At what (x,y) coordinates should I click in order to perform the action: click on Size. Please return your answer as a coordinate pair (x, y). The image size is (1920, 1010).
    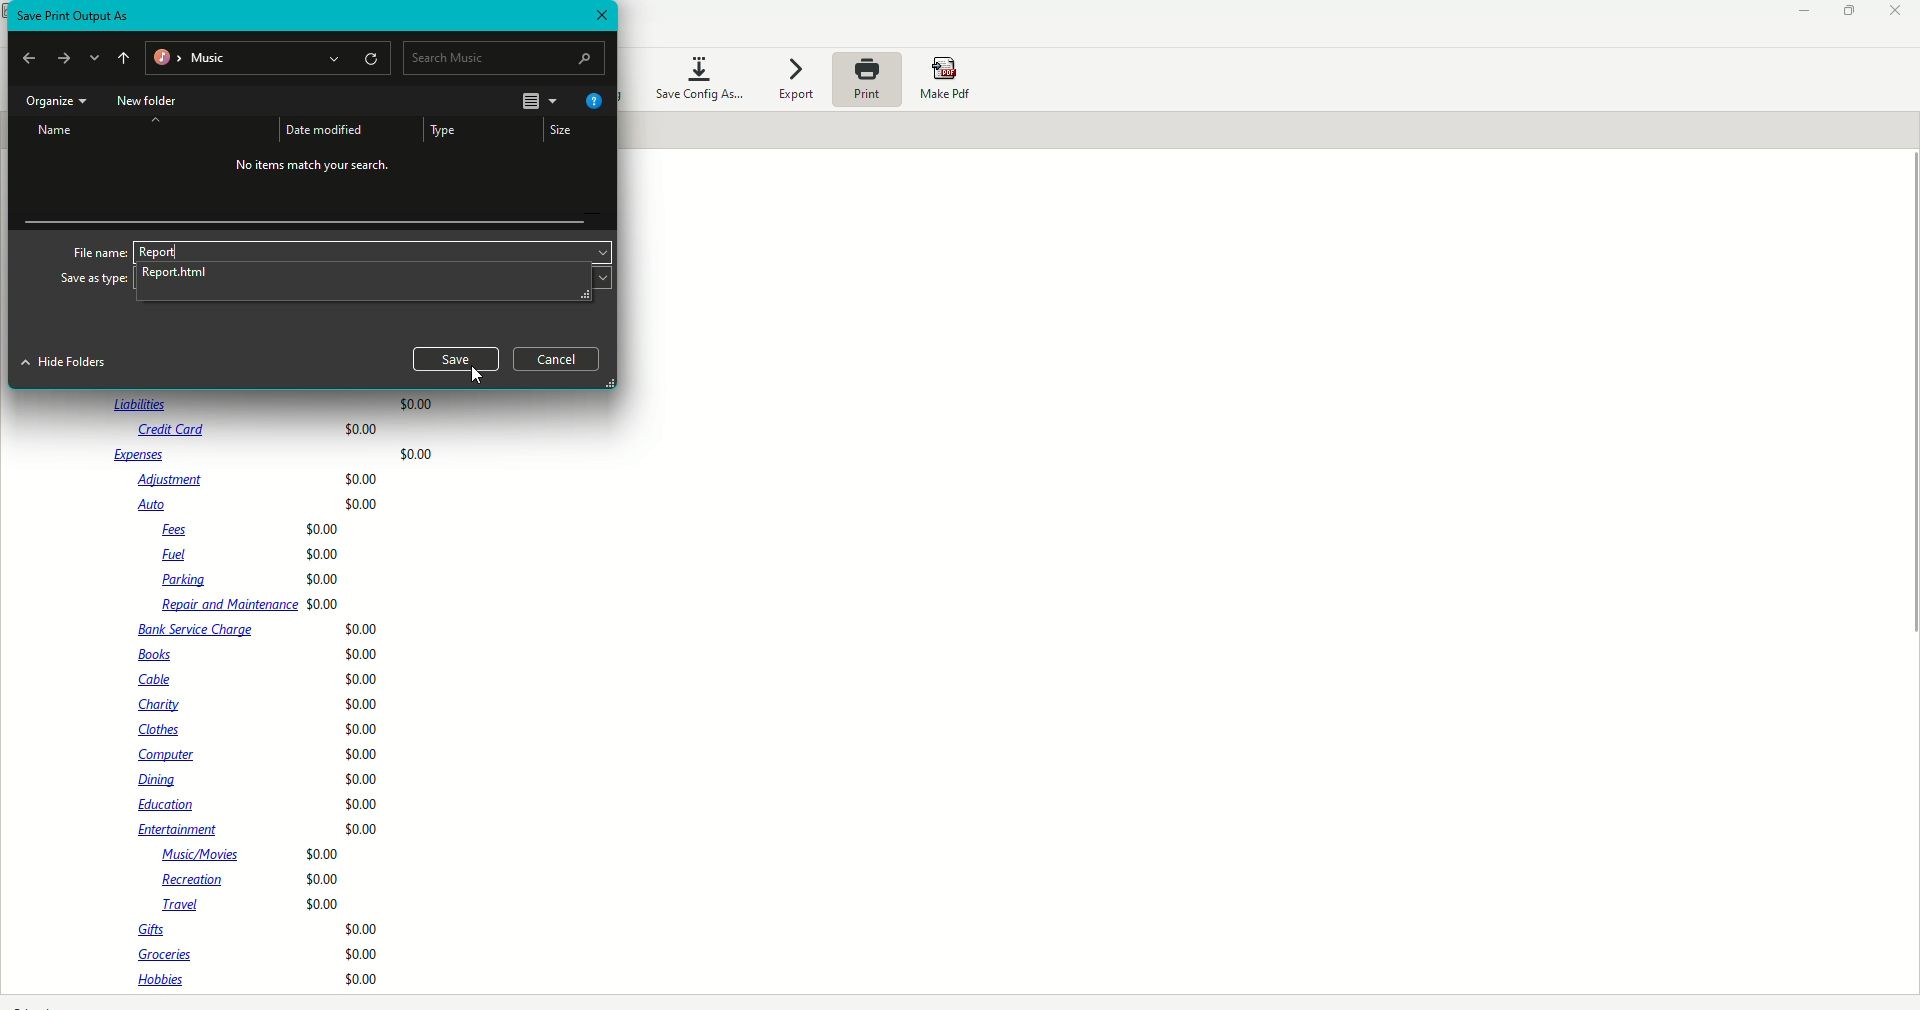
    Looking at the image, I should click on (559, 129).